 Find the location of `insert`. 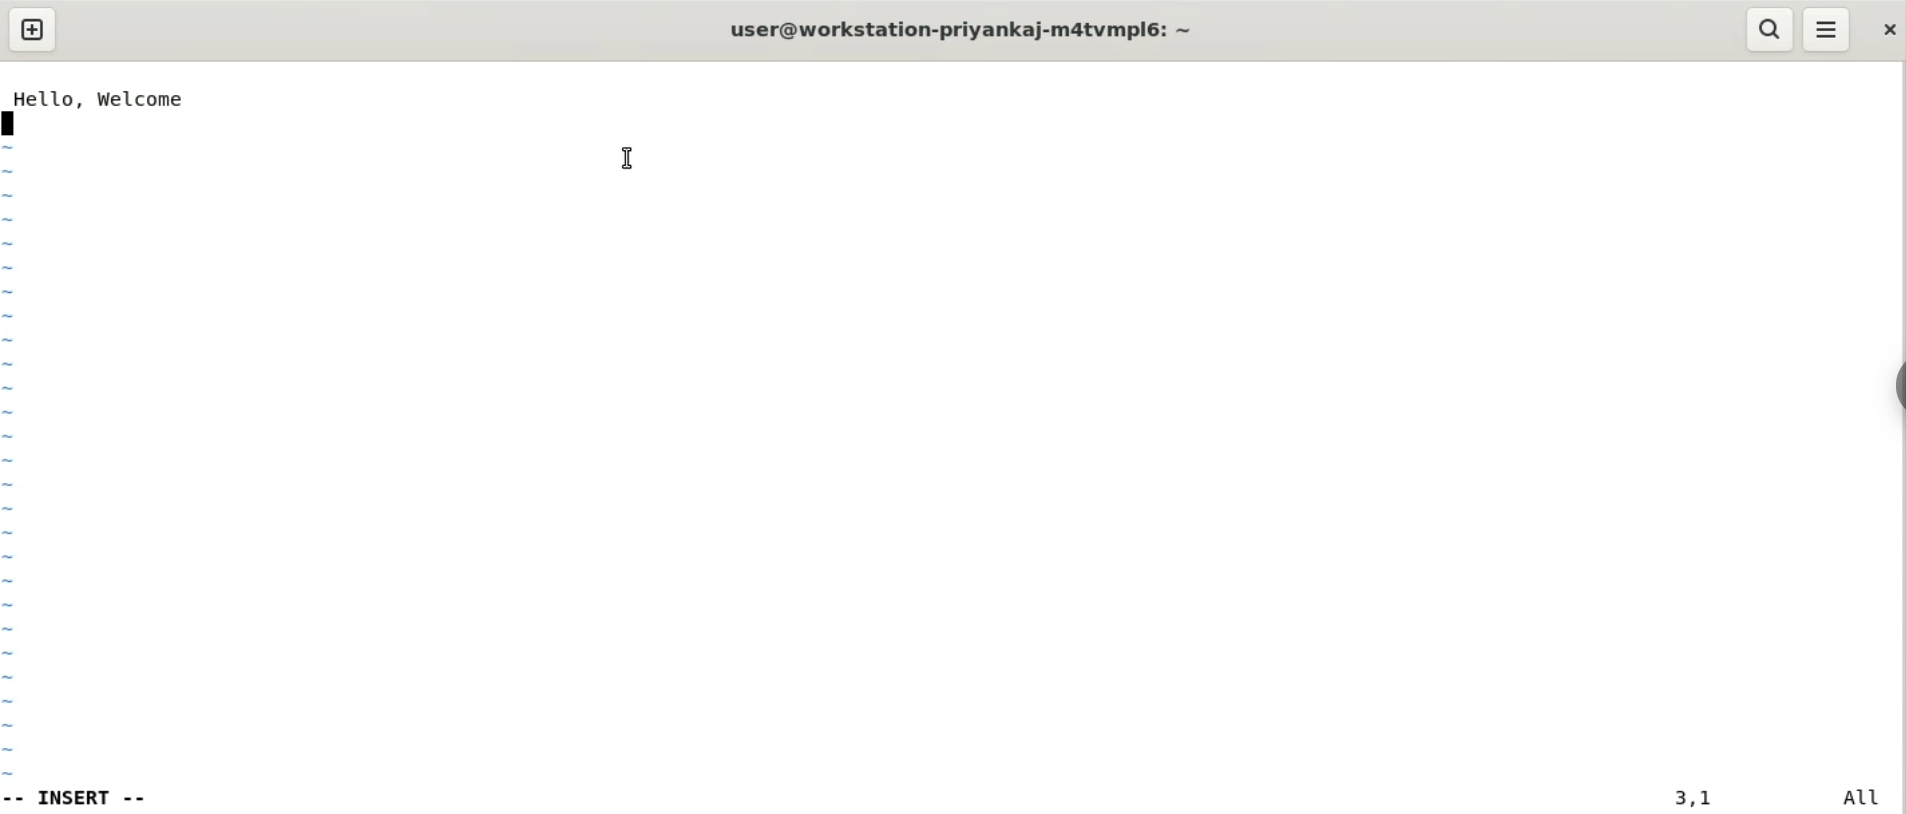

insert is located at coordinates (88, 796).